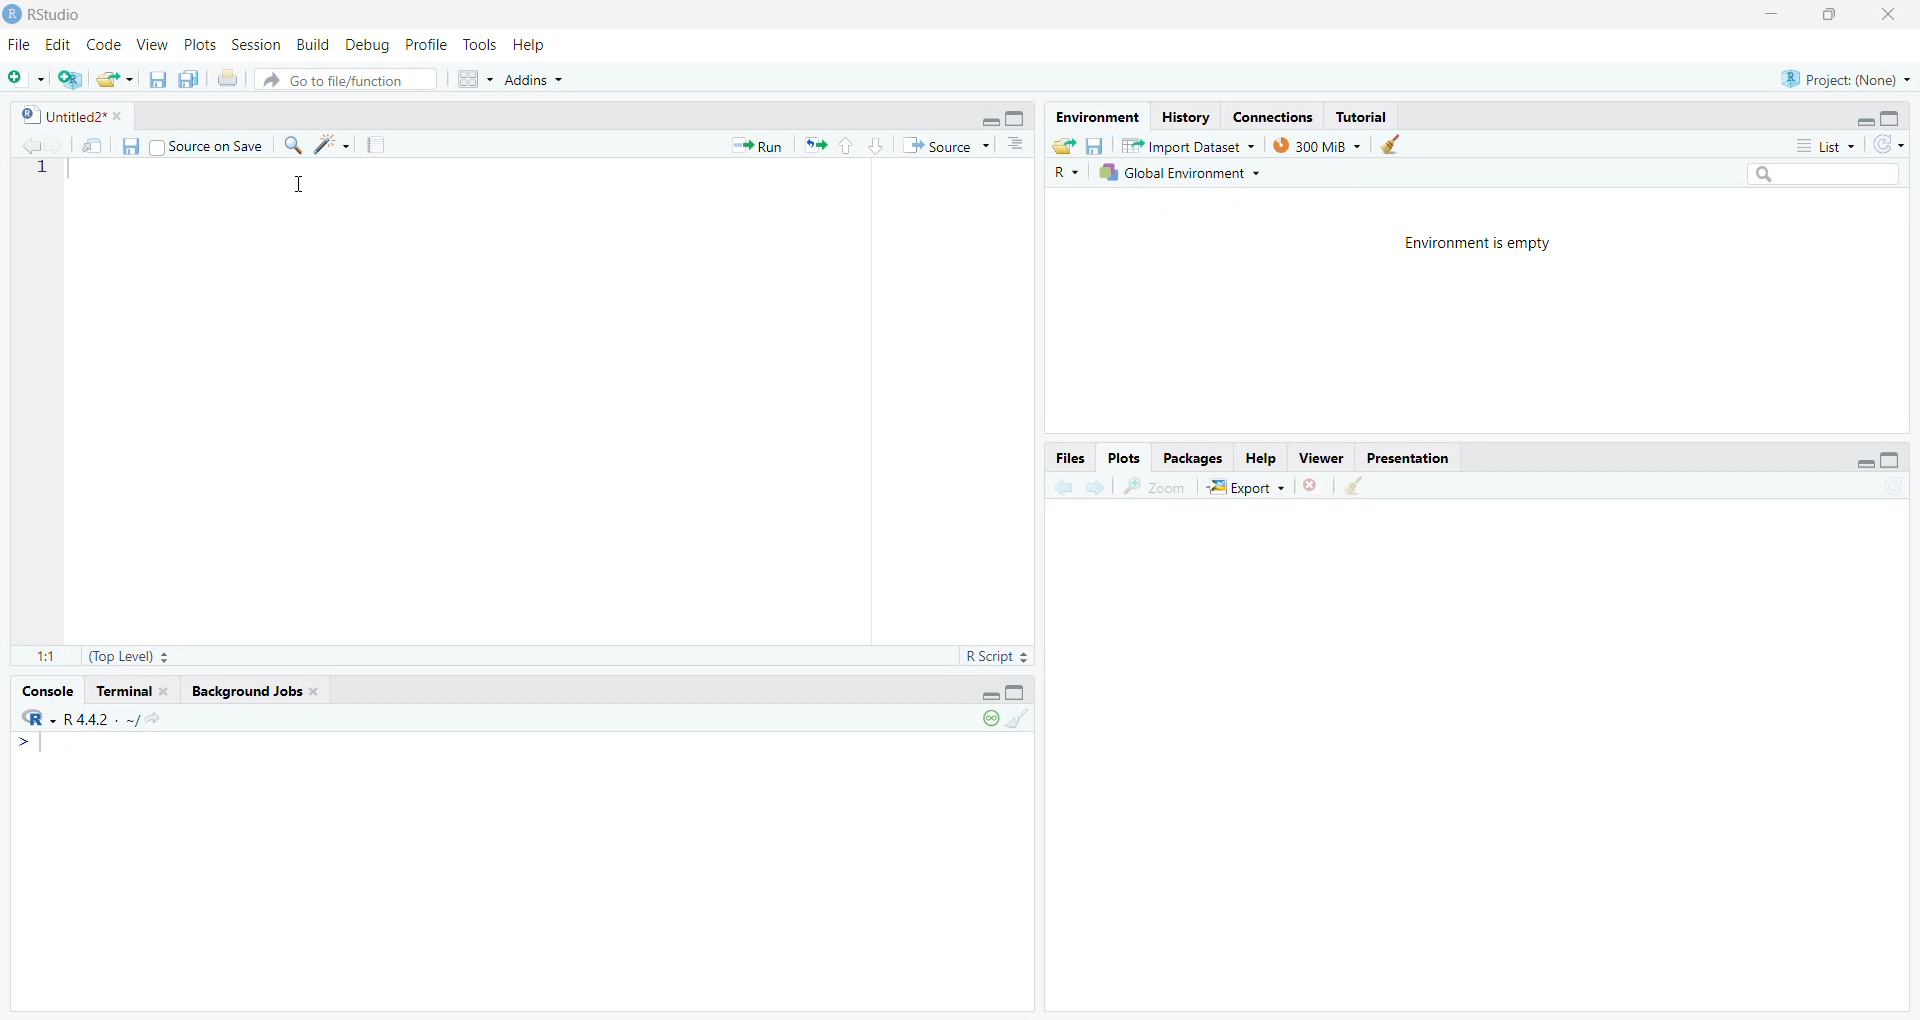 The height and width of the screenshot is (1020, 1920). Describe the element at coordinates (1827, 16) in the screenshot. I see `maximize` at that location.